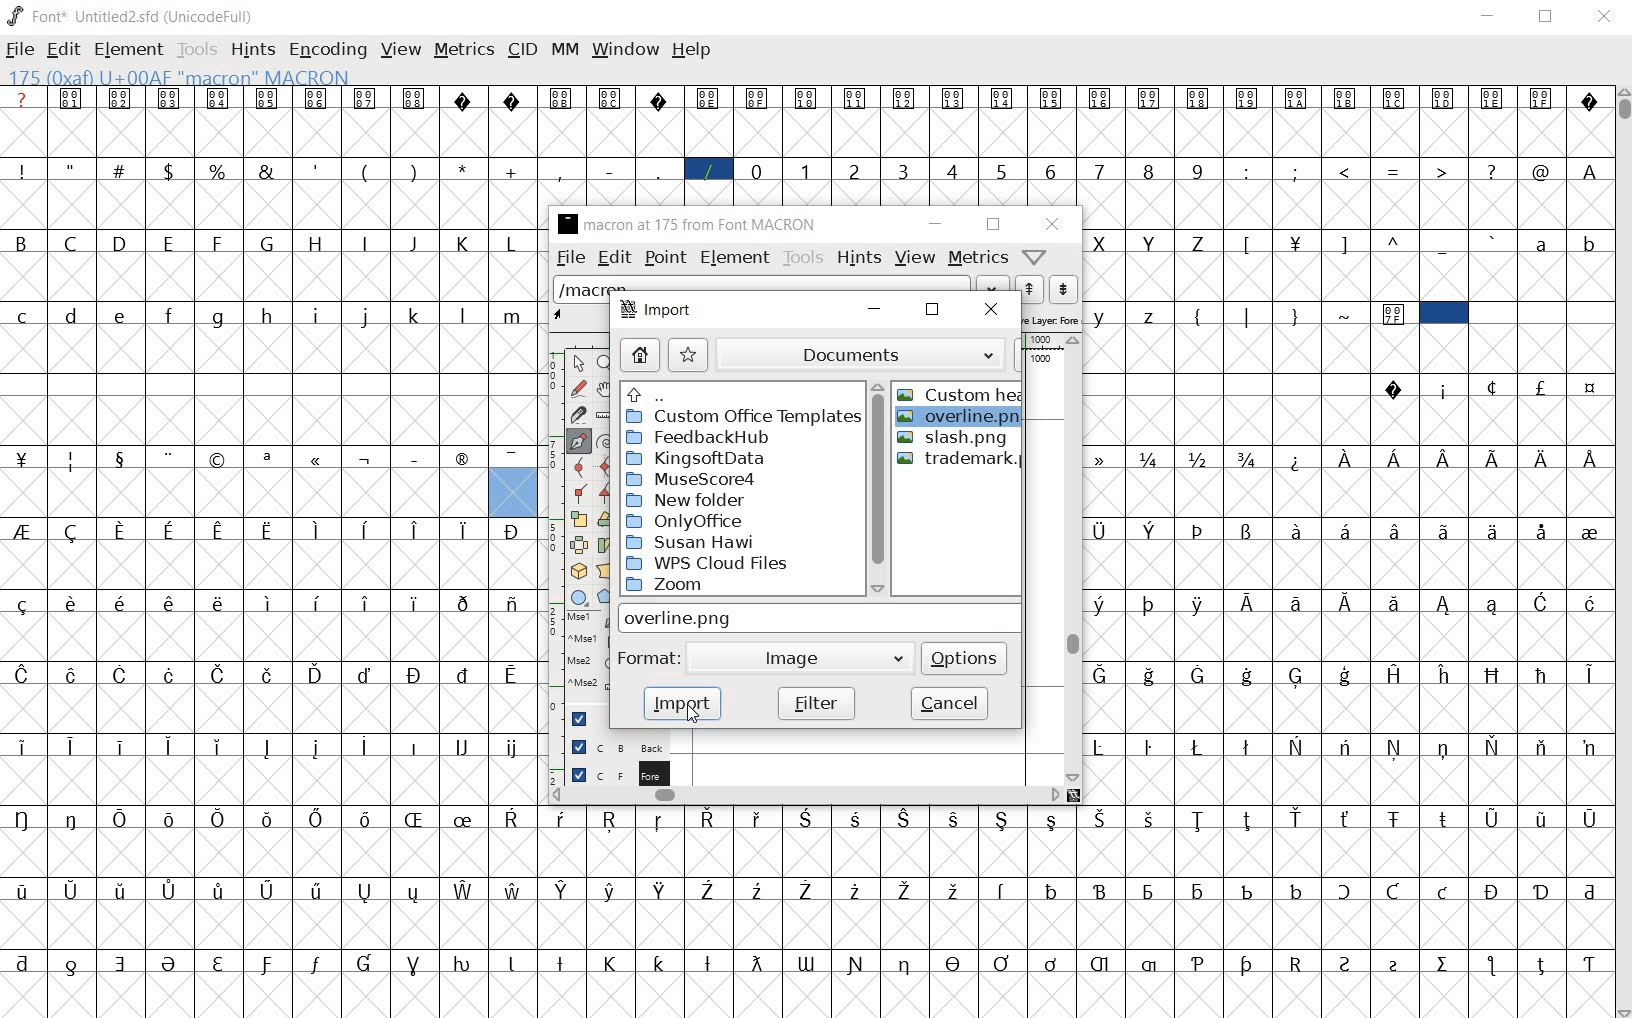 This screenshot has height=1018, width=1632. I want to click on Symbol, so click(1102, 673).